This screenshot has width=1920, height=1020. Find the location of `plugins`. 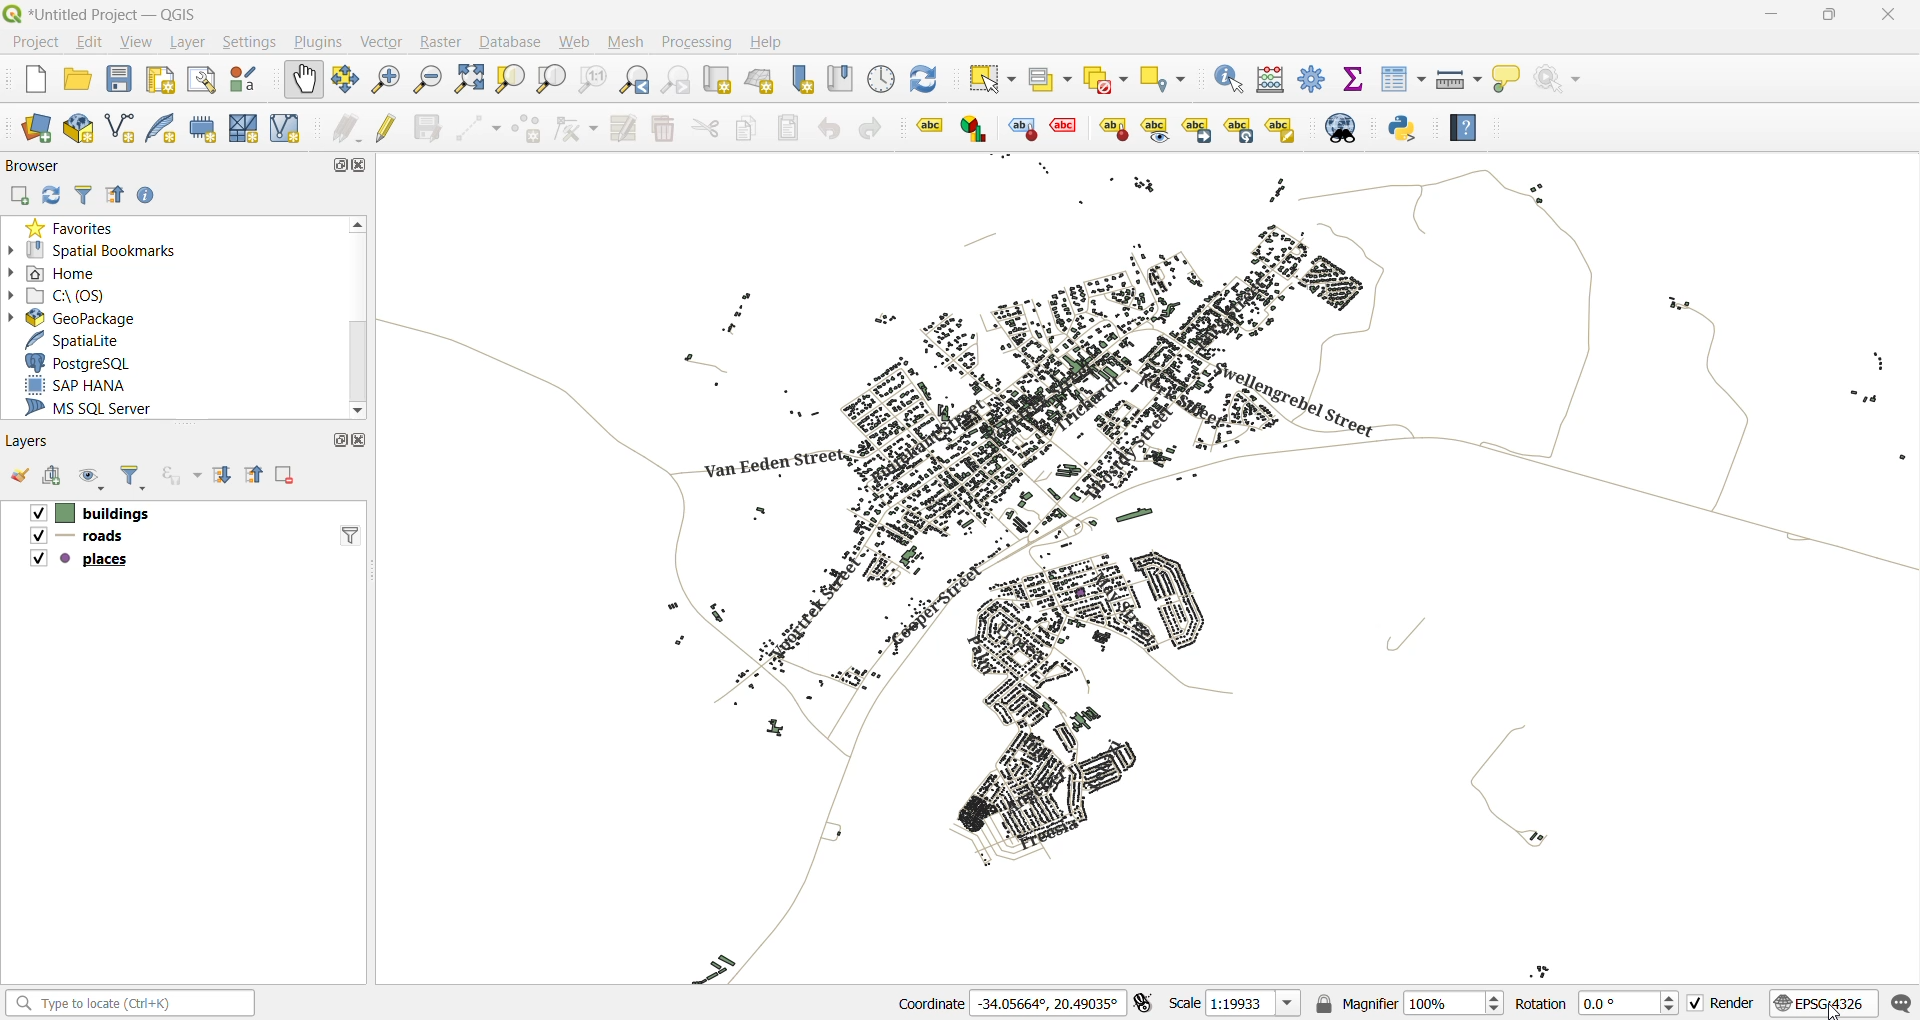

plugins is located at coordinates (316, 44).